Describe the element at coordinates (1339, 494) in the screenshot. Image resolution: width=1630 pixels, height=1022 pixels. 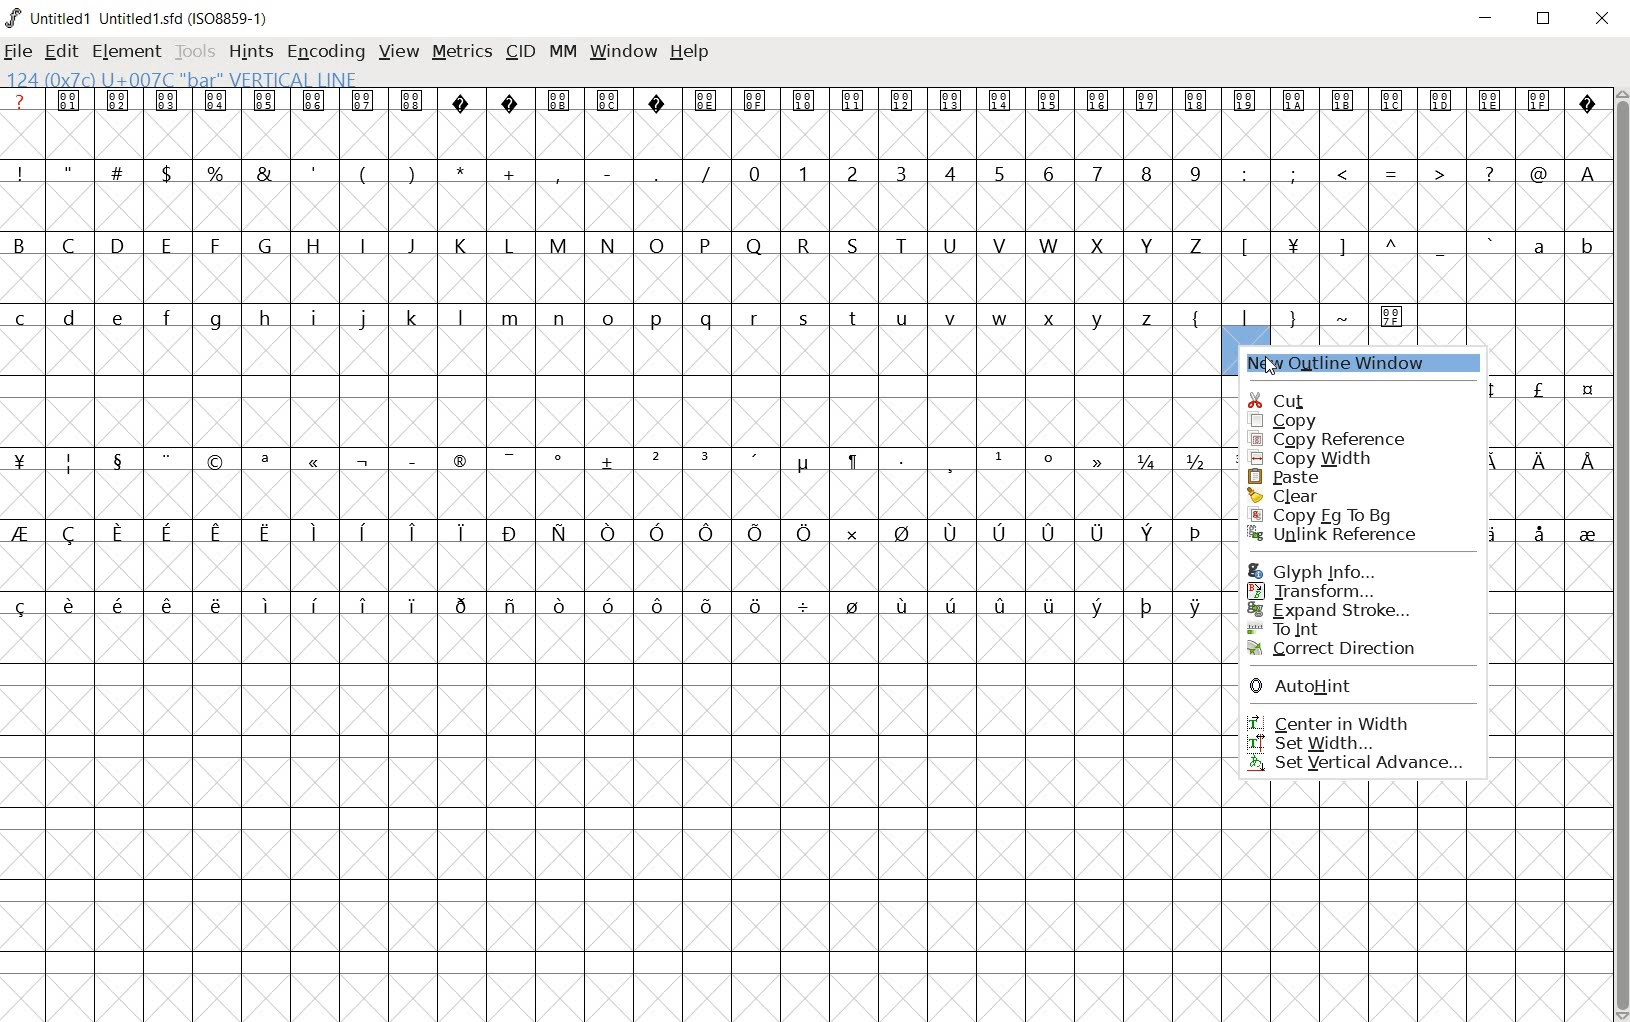
I see `clear` at that location.